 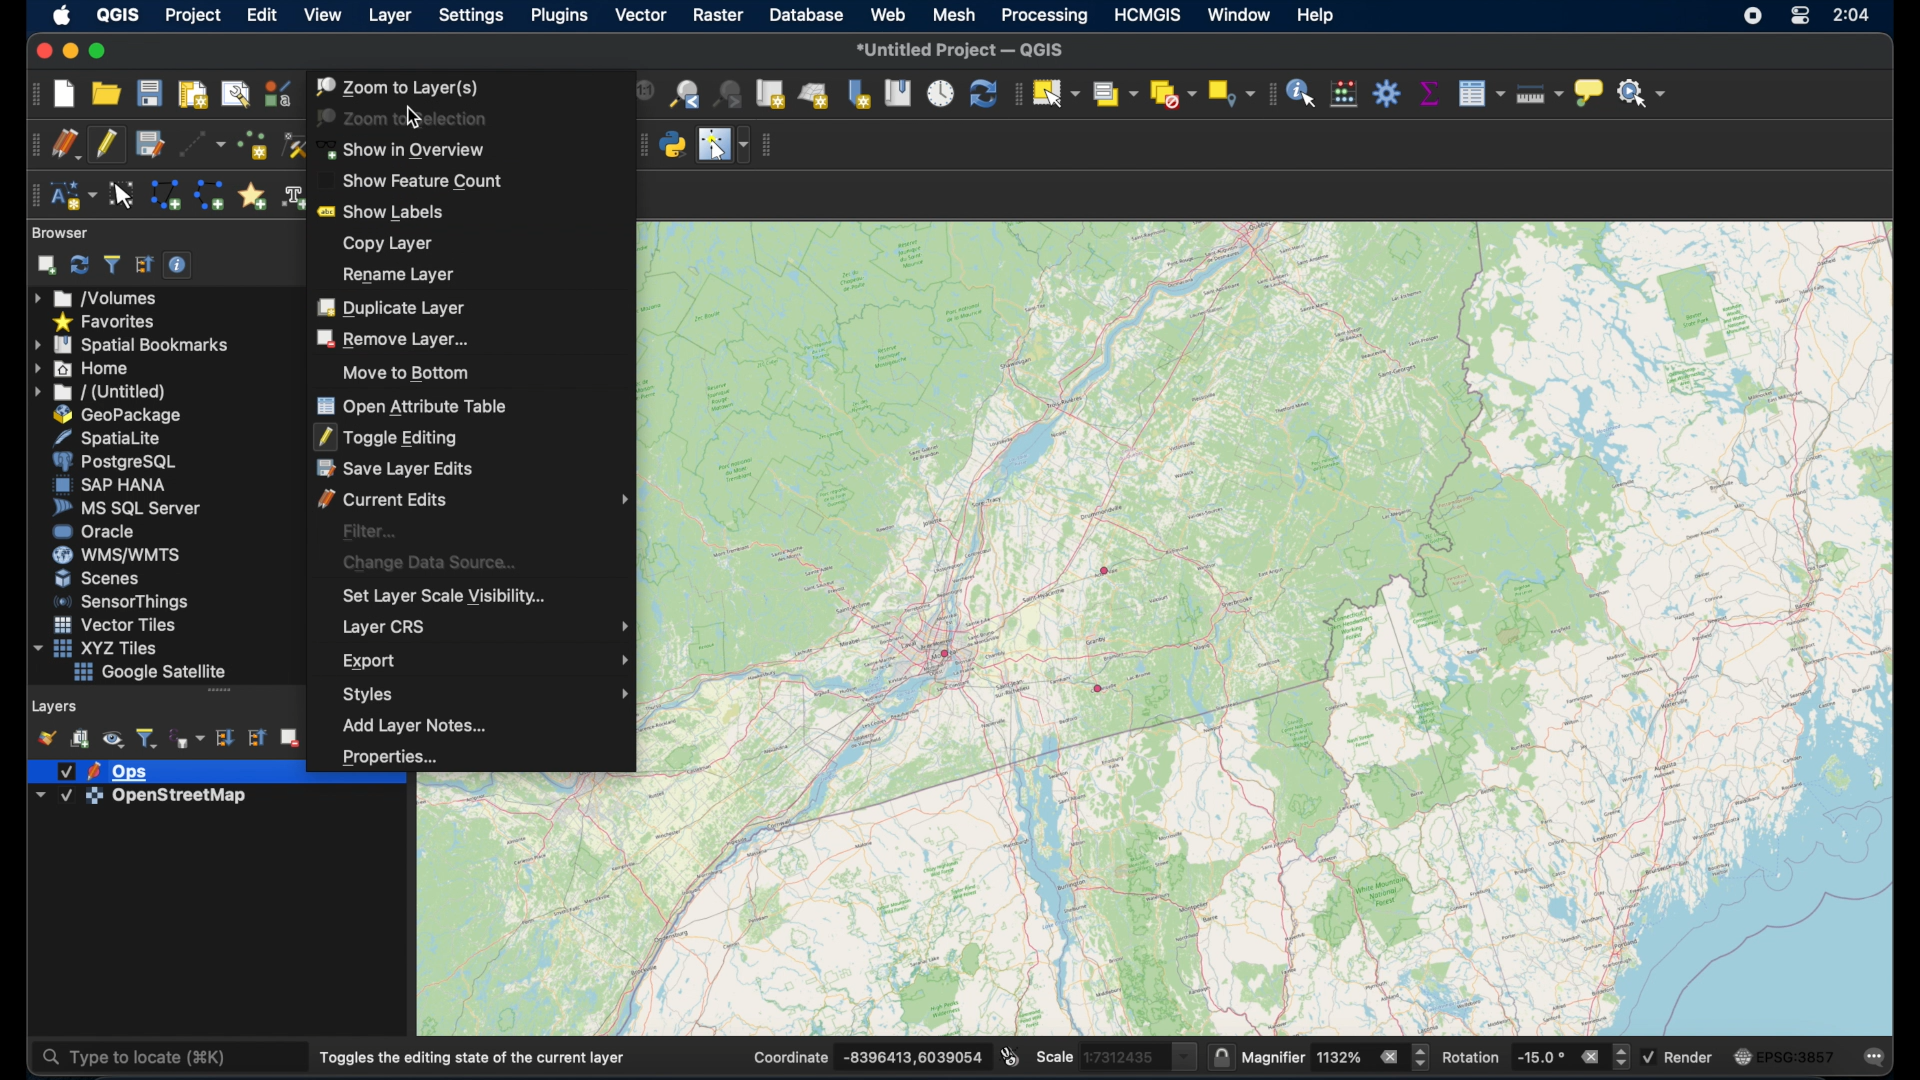 What do you see at coordinates (433, 560) in the screenshot?
I see `change data source` at bounding box center [433, 560].